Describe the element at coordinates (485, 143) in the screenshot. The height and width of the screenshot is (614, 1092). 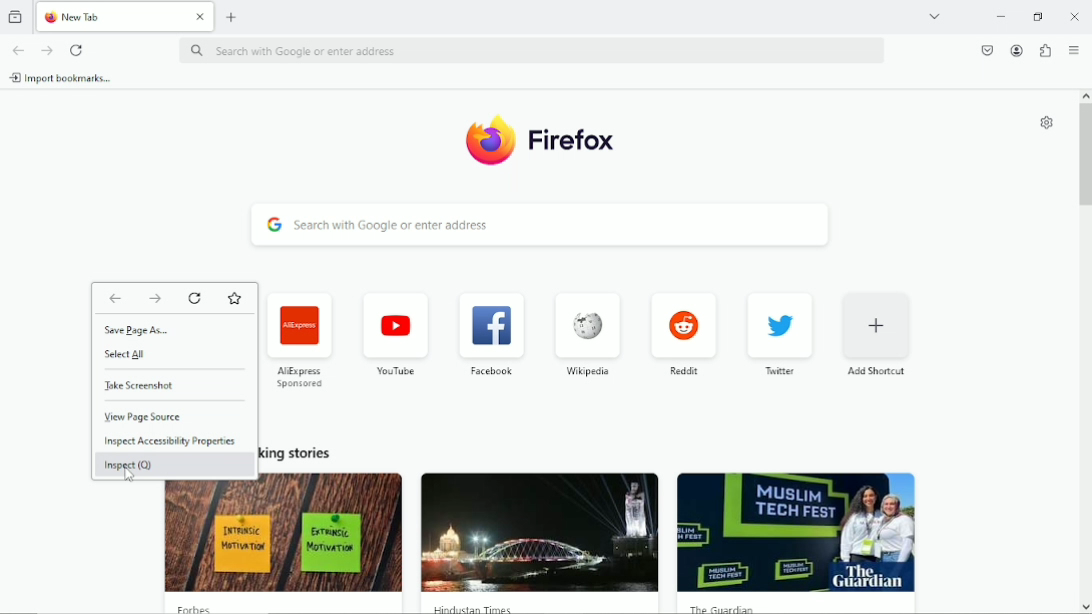
I see `Firefox logo` at that location.